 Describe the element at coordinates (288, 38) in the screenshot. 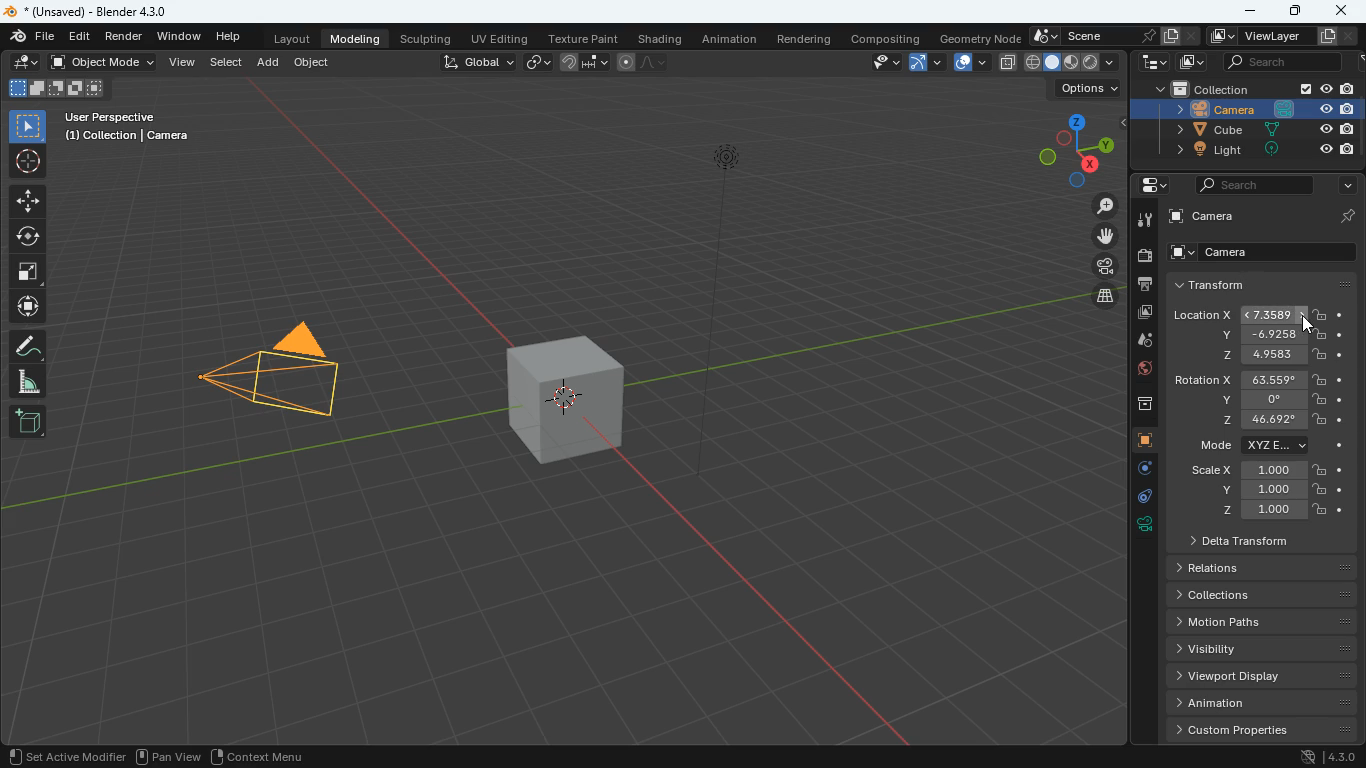

I see `layout` at that location.